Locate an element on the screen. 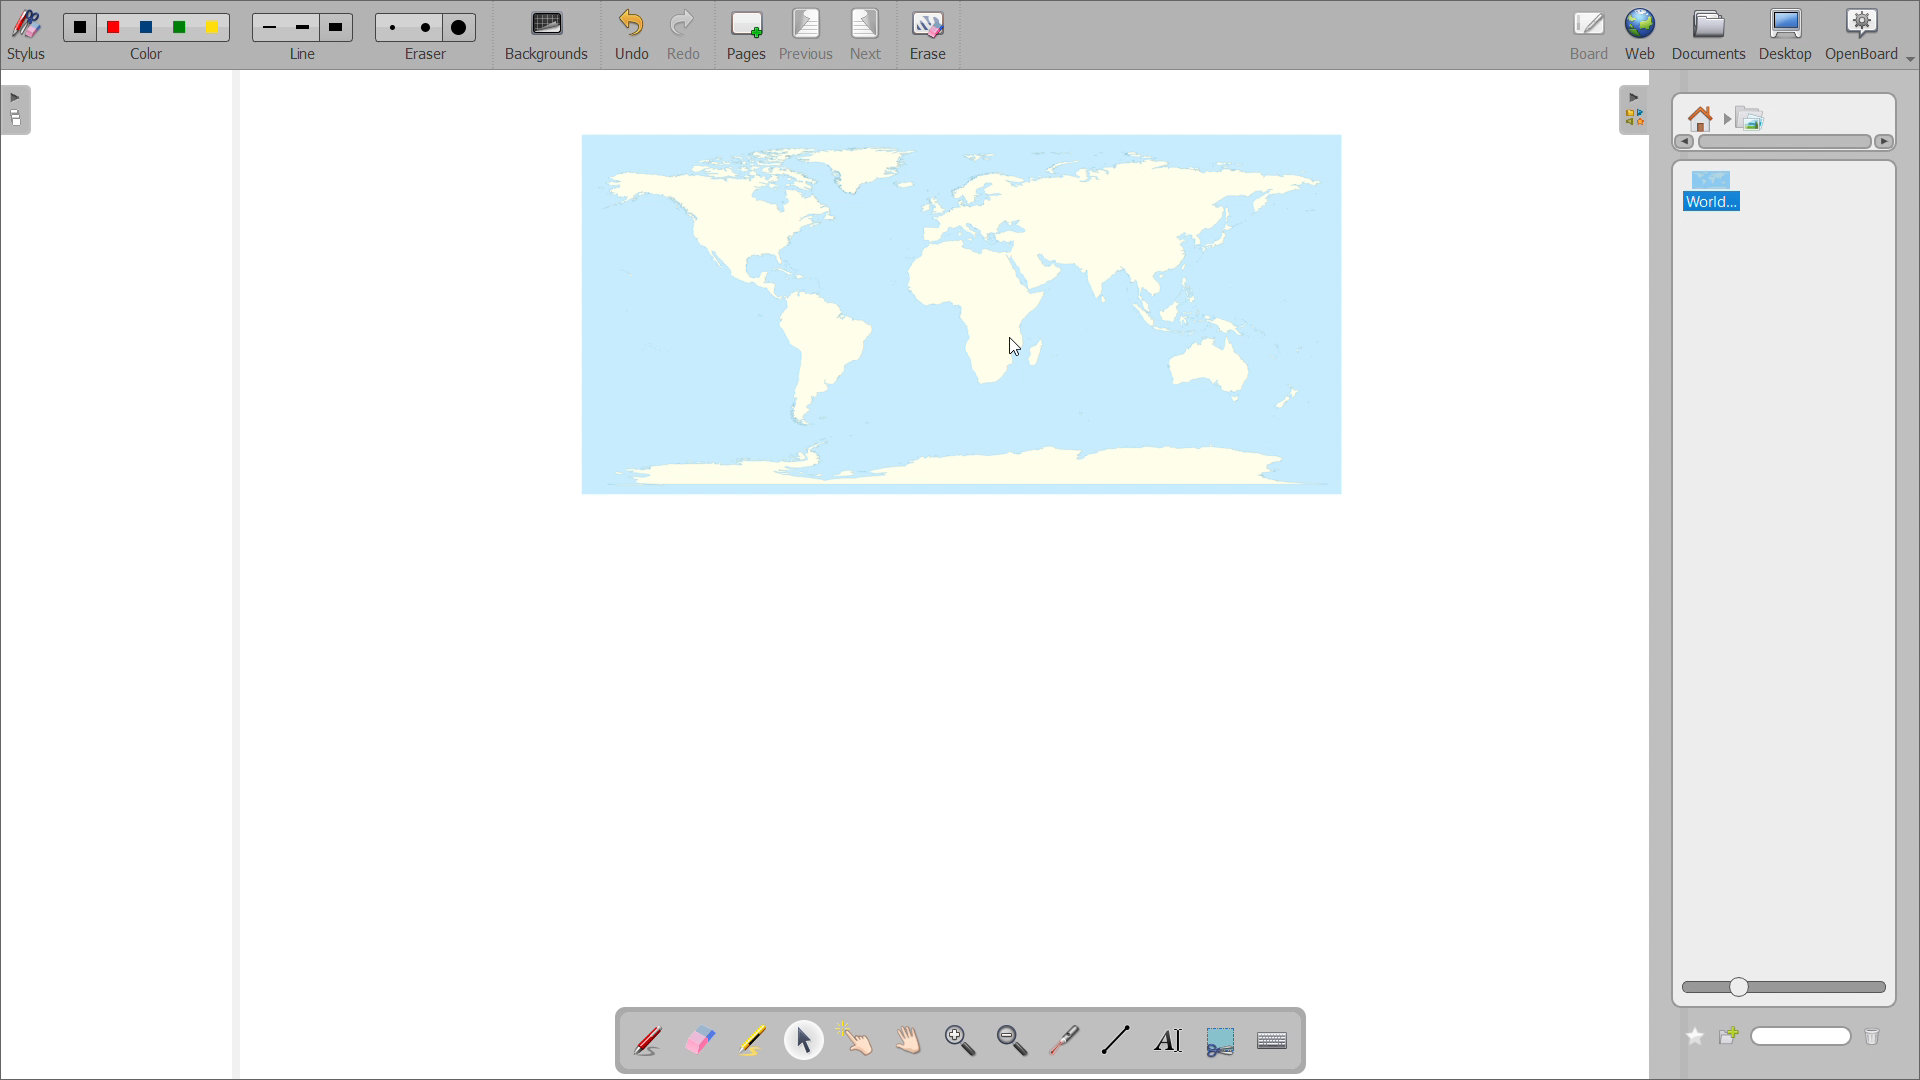 Image resolution: width=1920 pixels, height=1080 pixels. add to favorites is located at coordinates (1695, 1037).